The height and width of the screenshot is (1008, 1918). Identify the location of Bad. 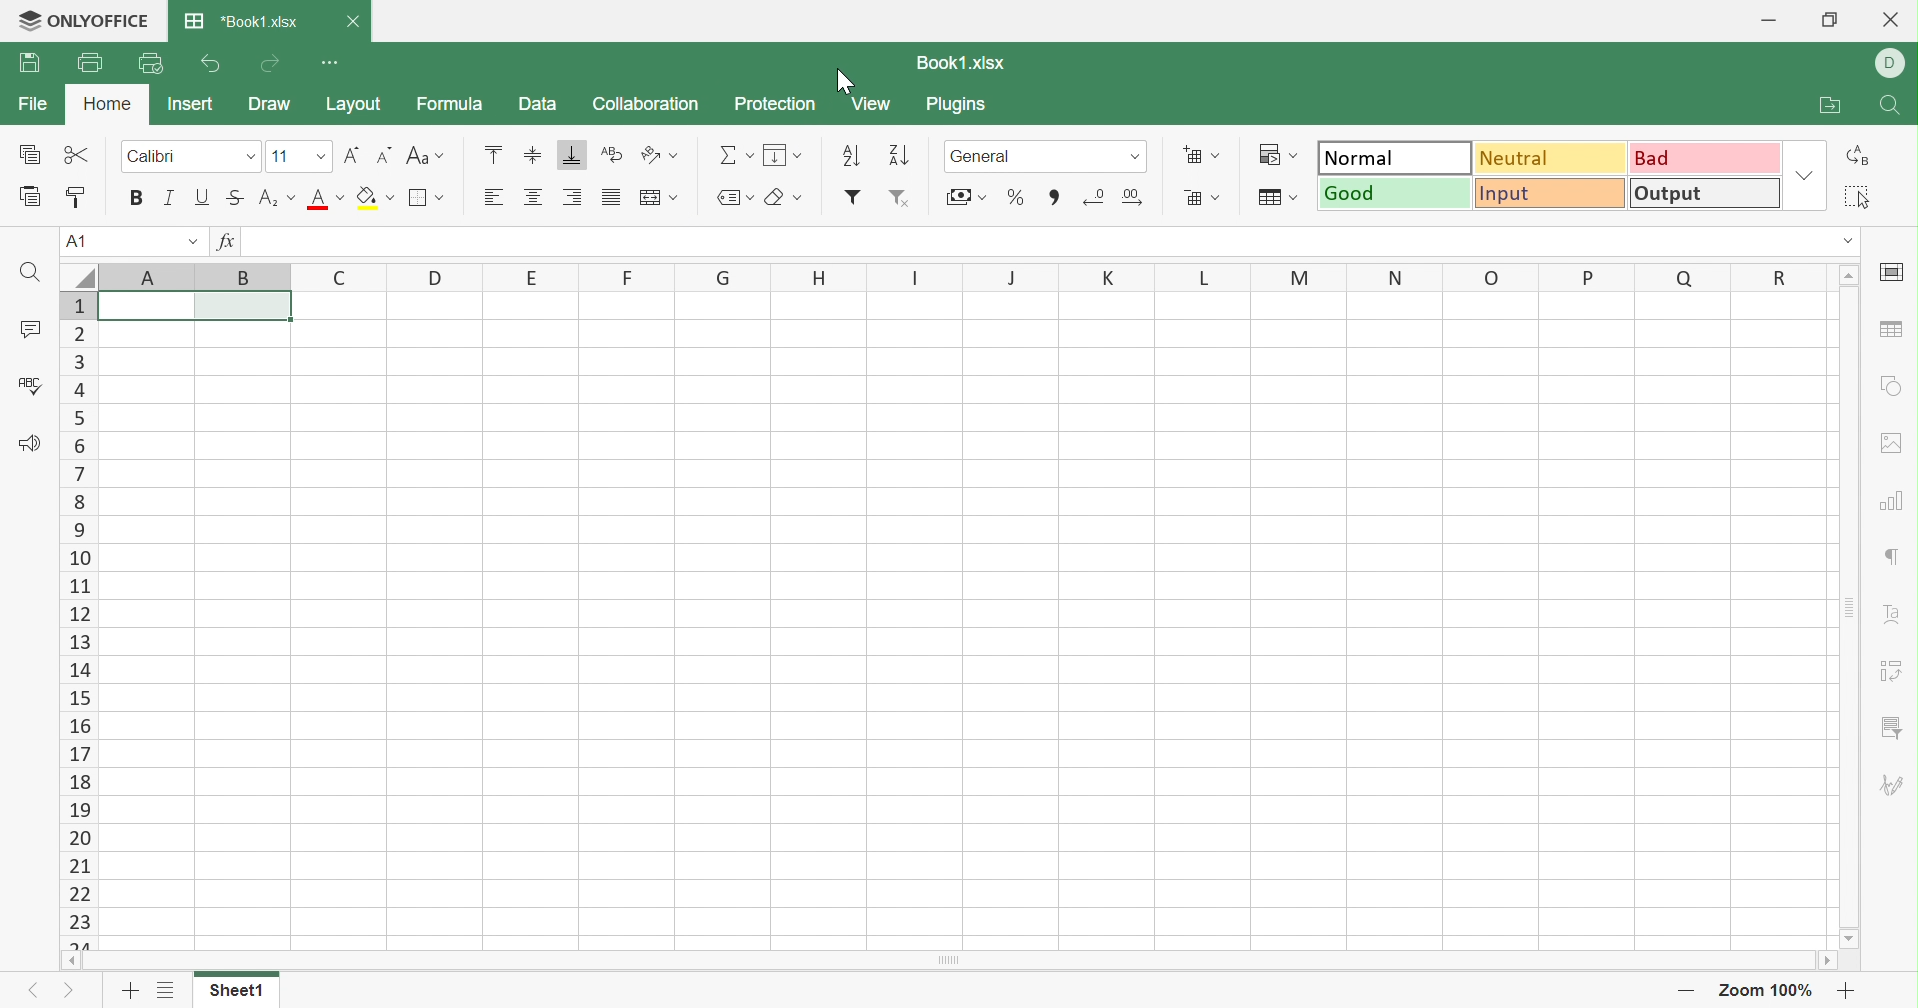
(1705, 156).